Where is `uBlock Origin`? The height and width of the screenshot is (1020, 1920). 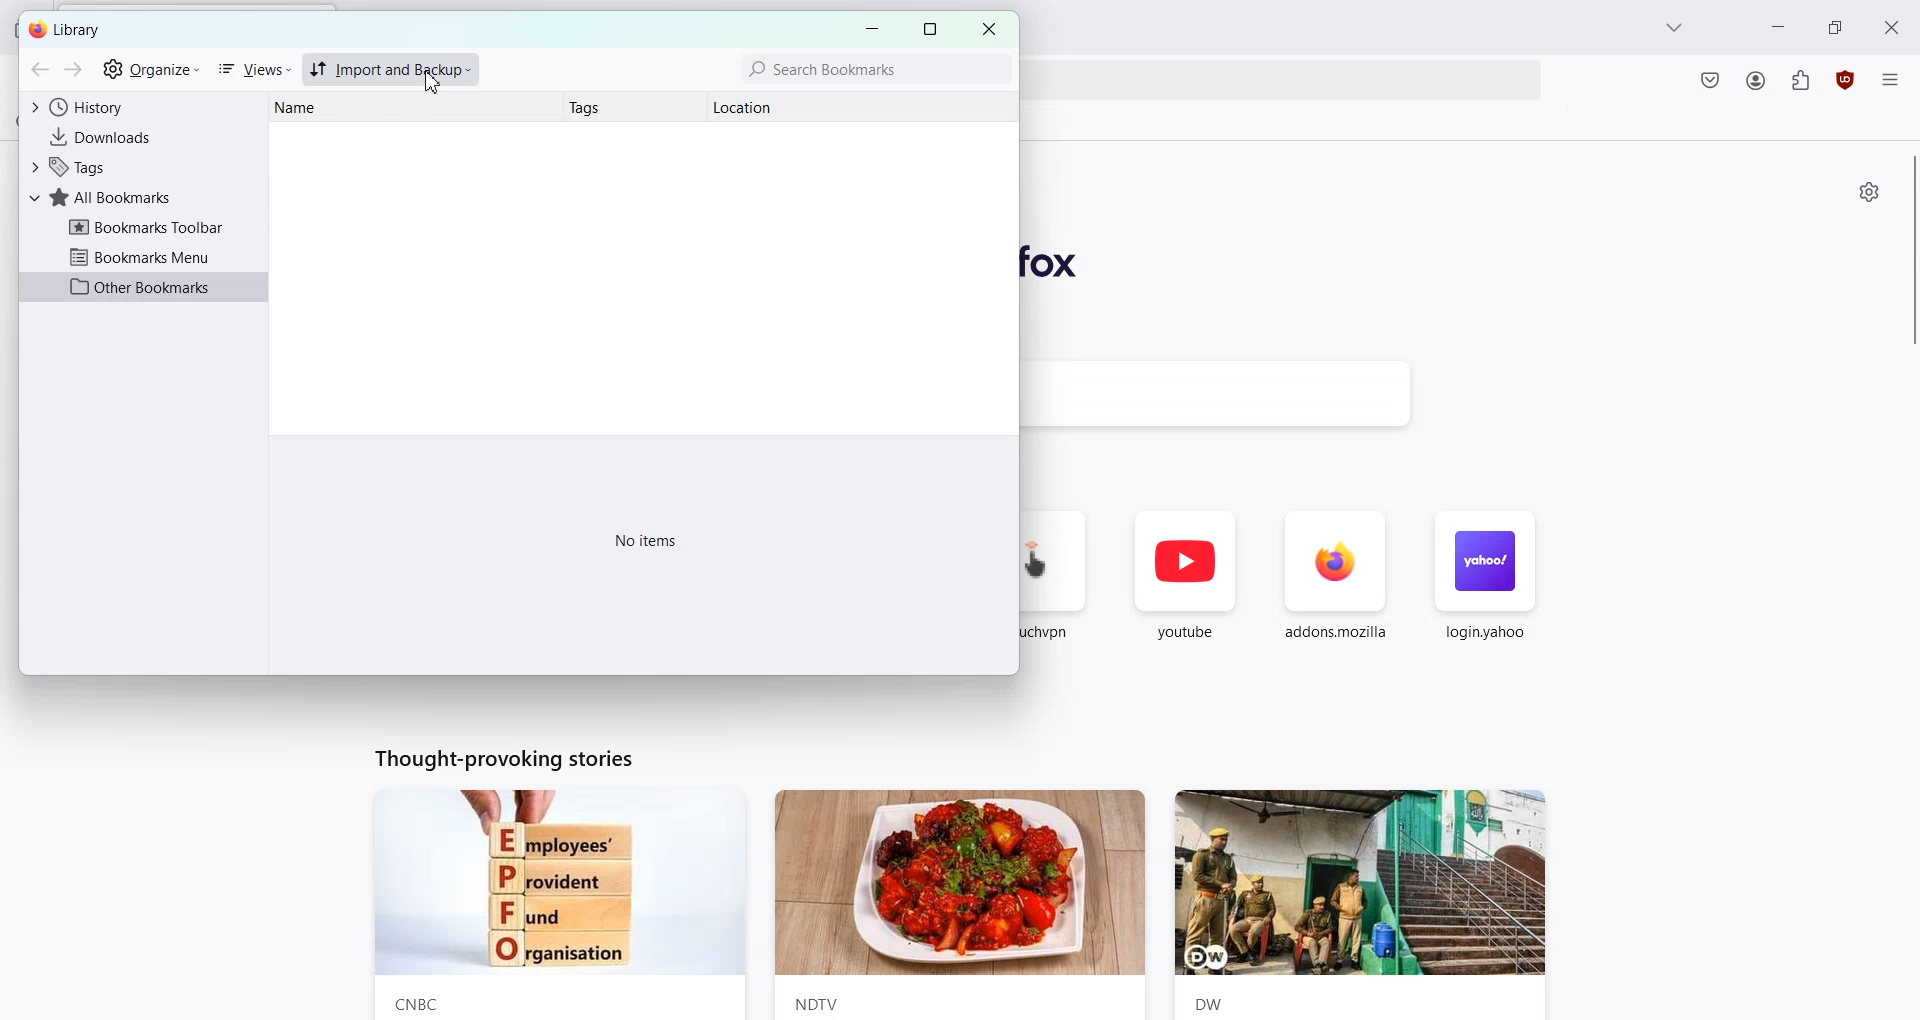 uBlock Origin is located at coordinates (1844, 80).